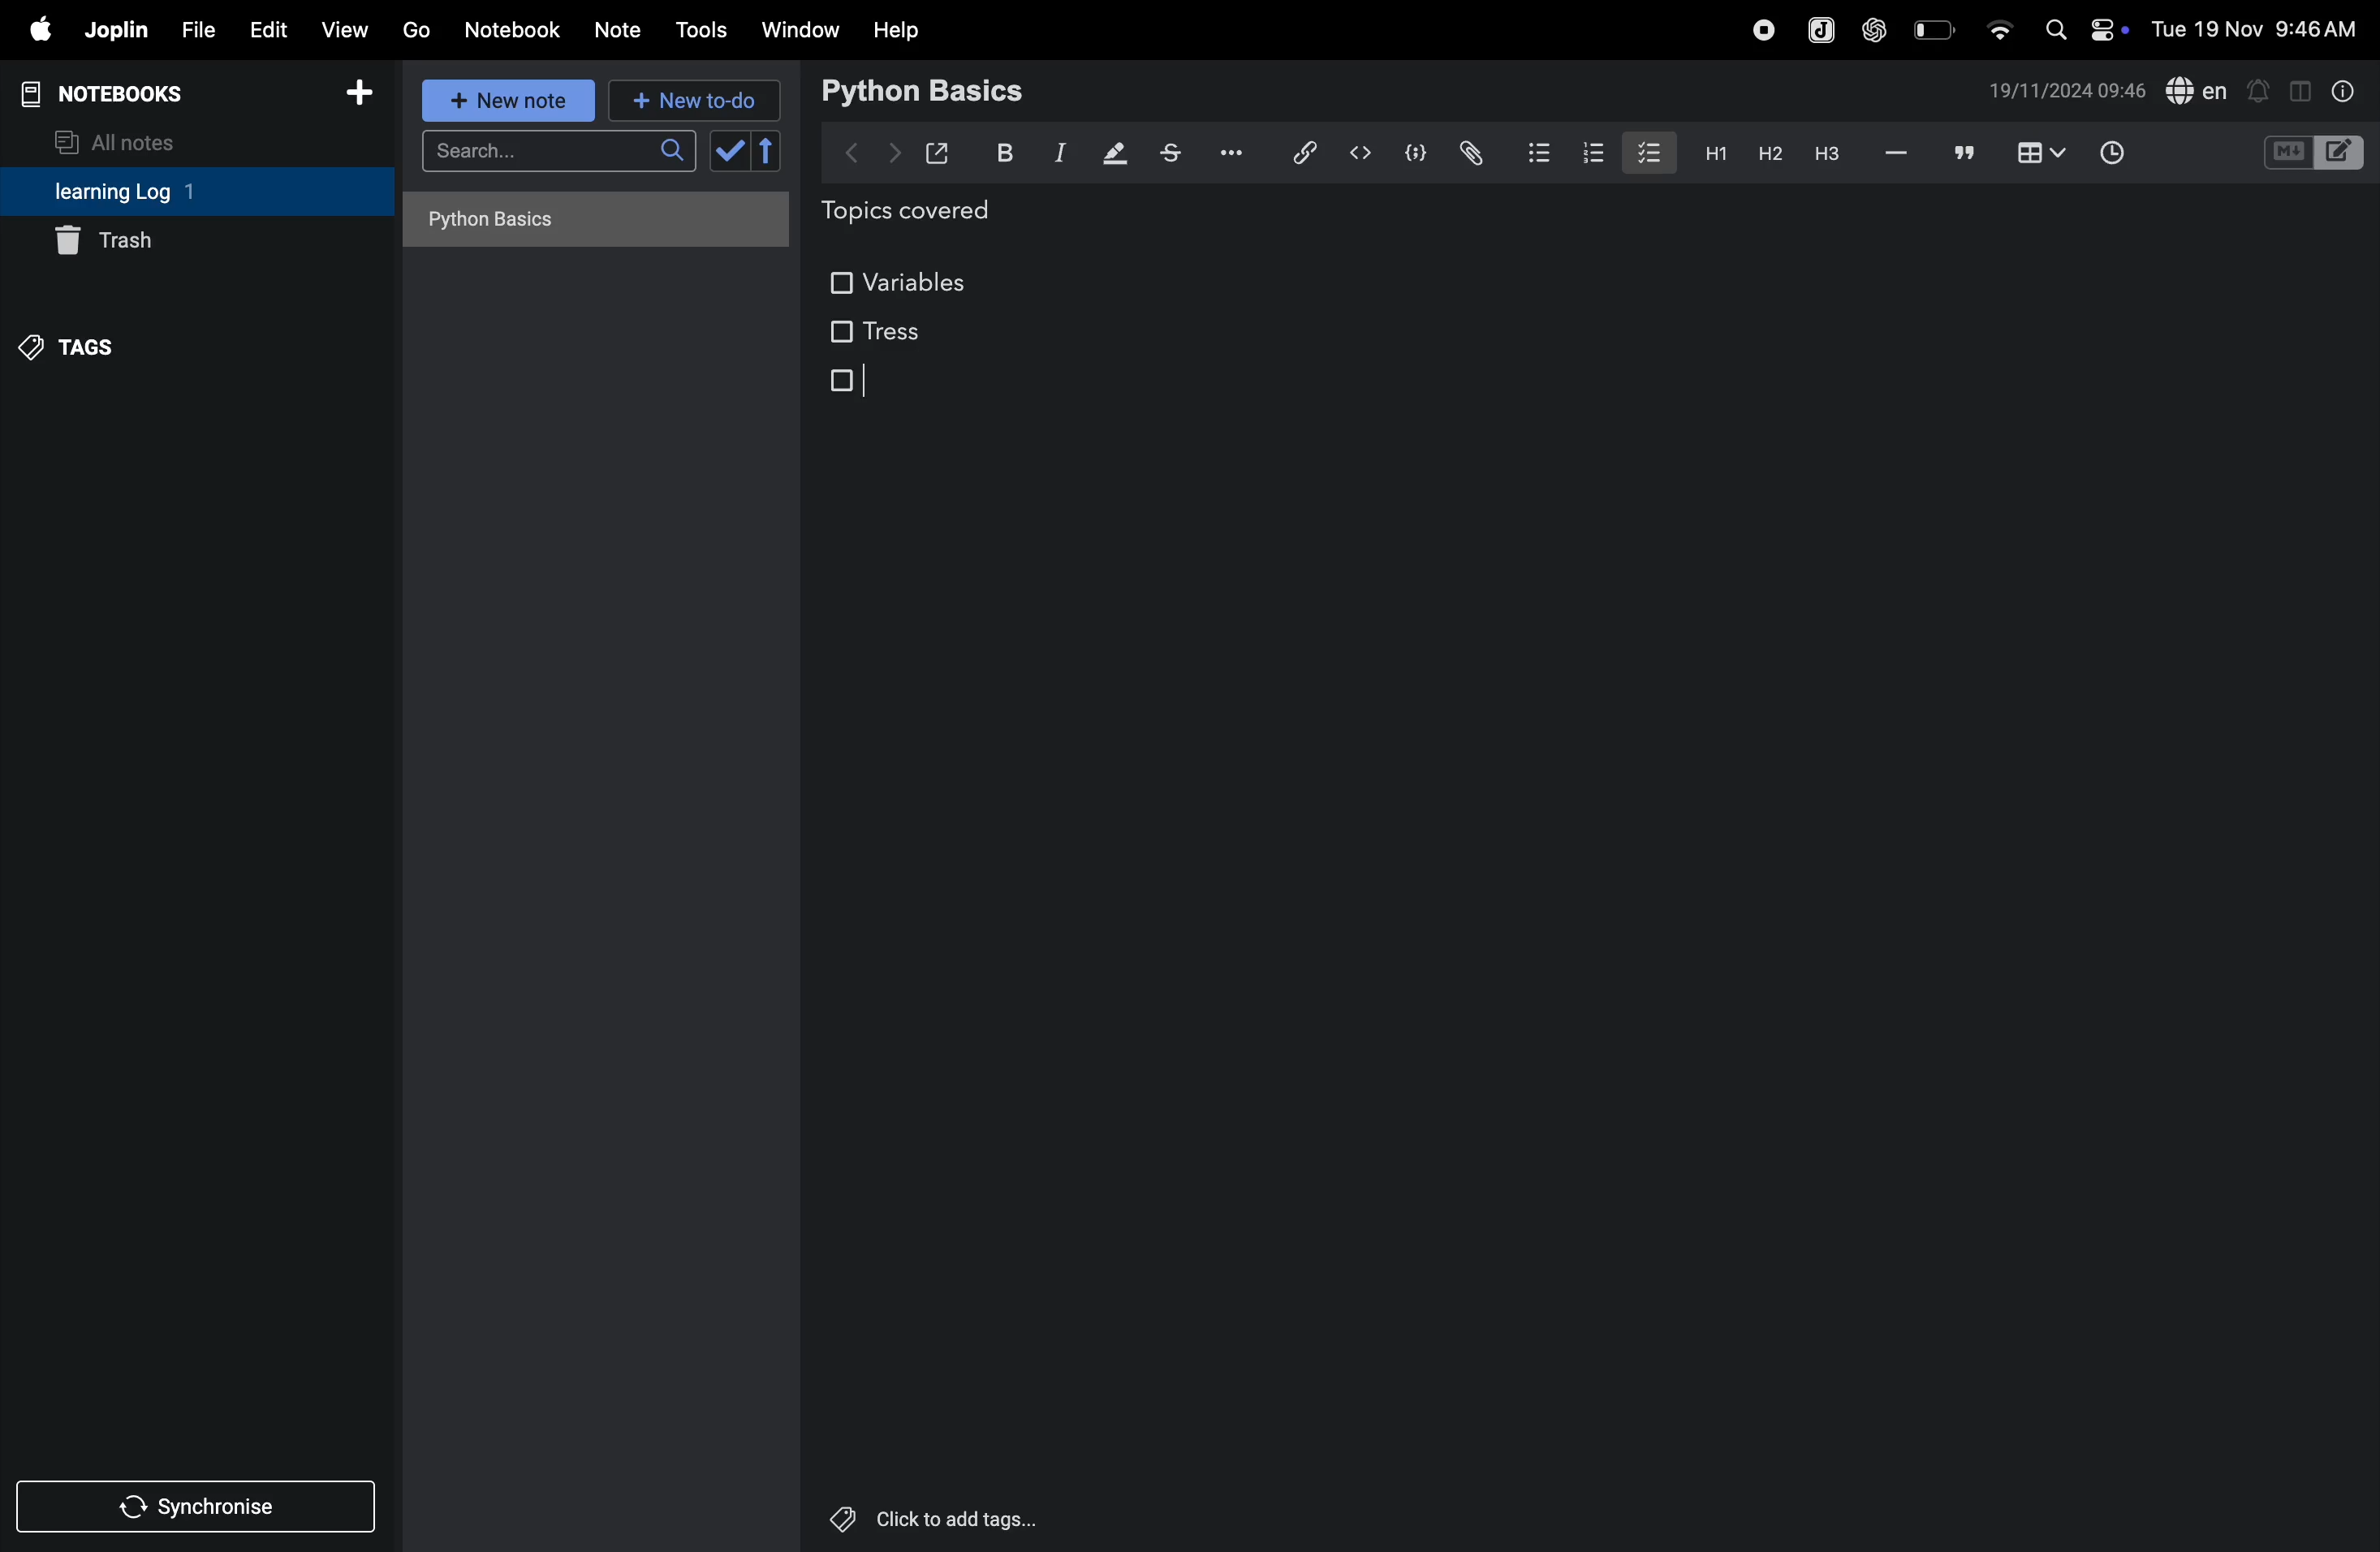 Image resolution: width=2380 pixels, height=1552 pixels. Describe the element at coordinates (194, 31) in the screenshot. I see `file` at that location.